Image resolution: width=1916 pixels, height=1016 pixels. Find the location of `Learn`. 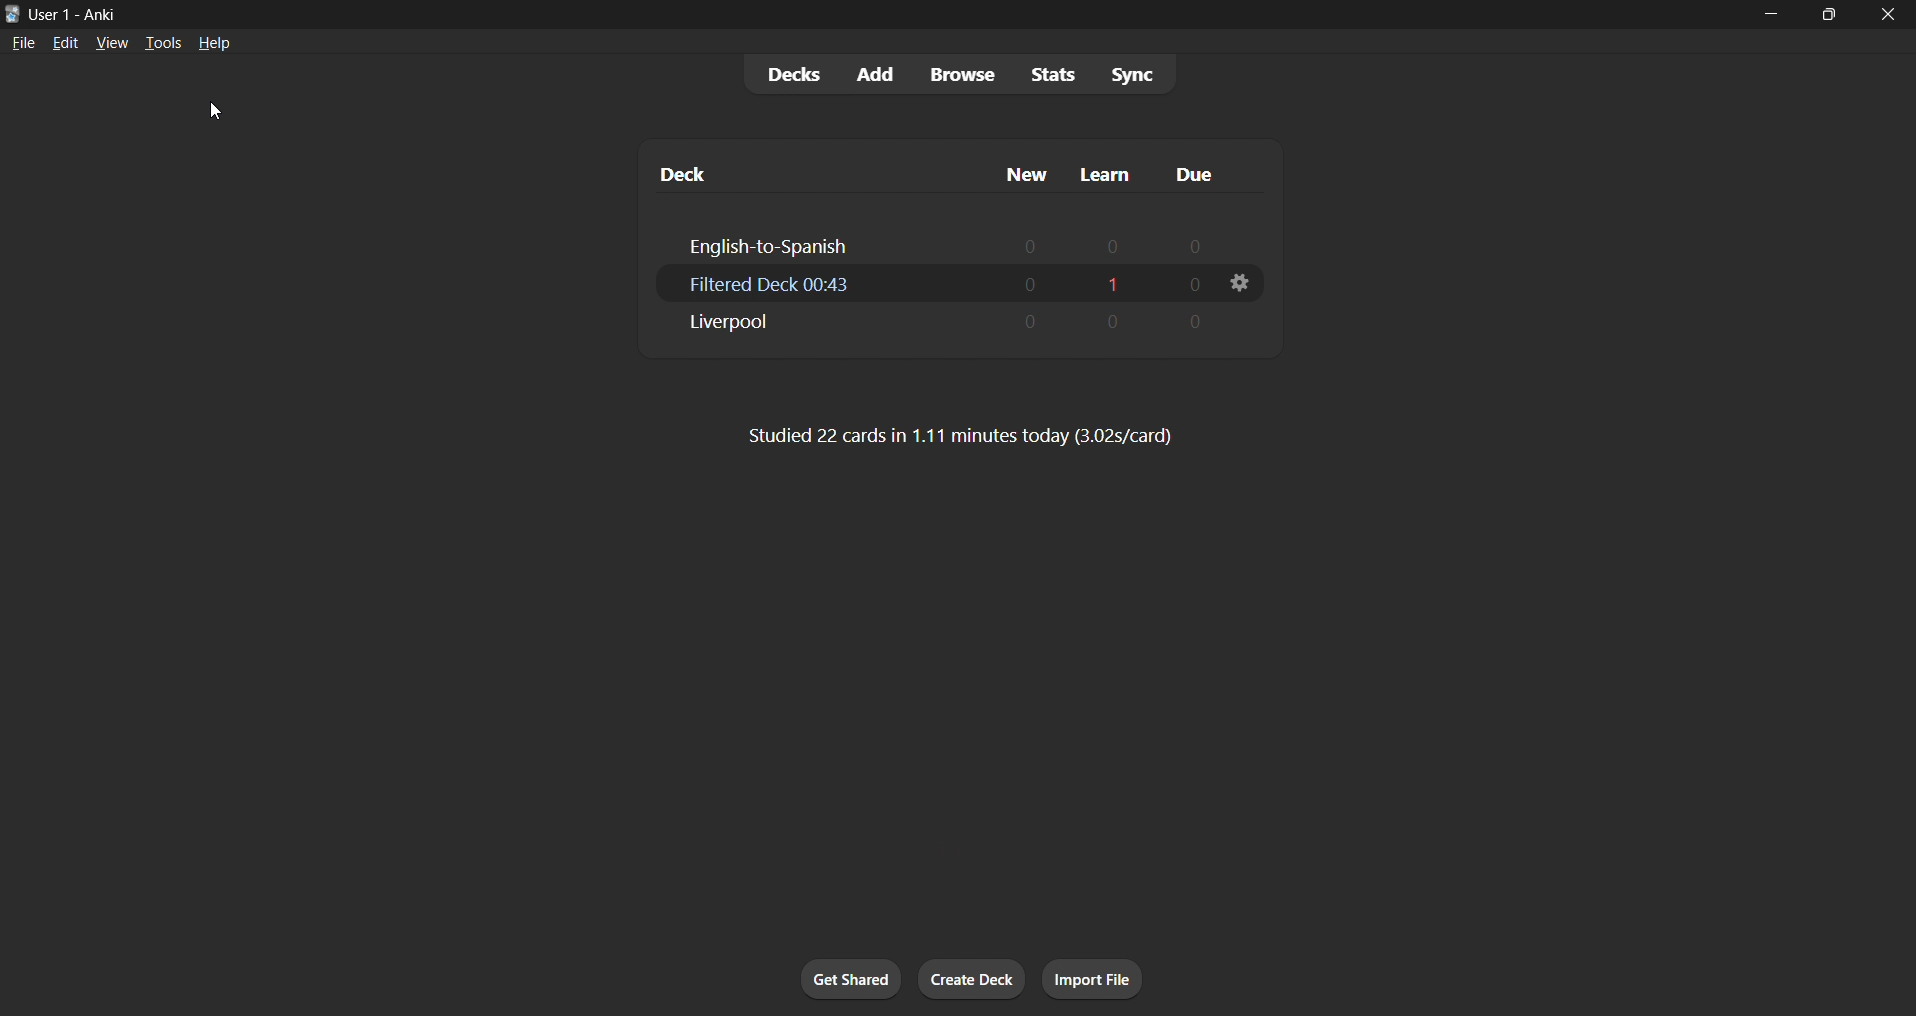

Learn is located at coordinates (1108, 168).